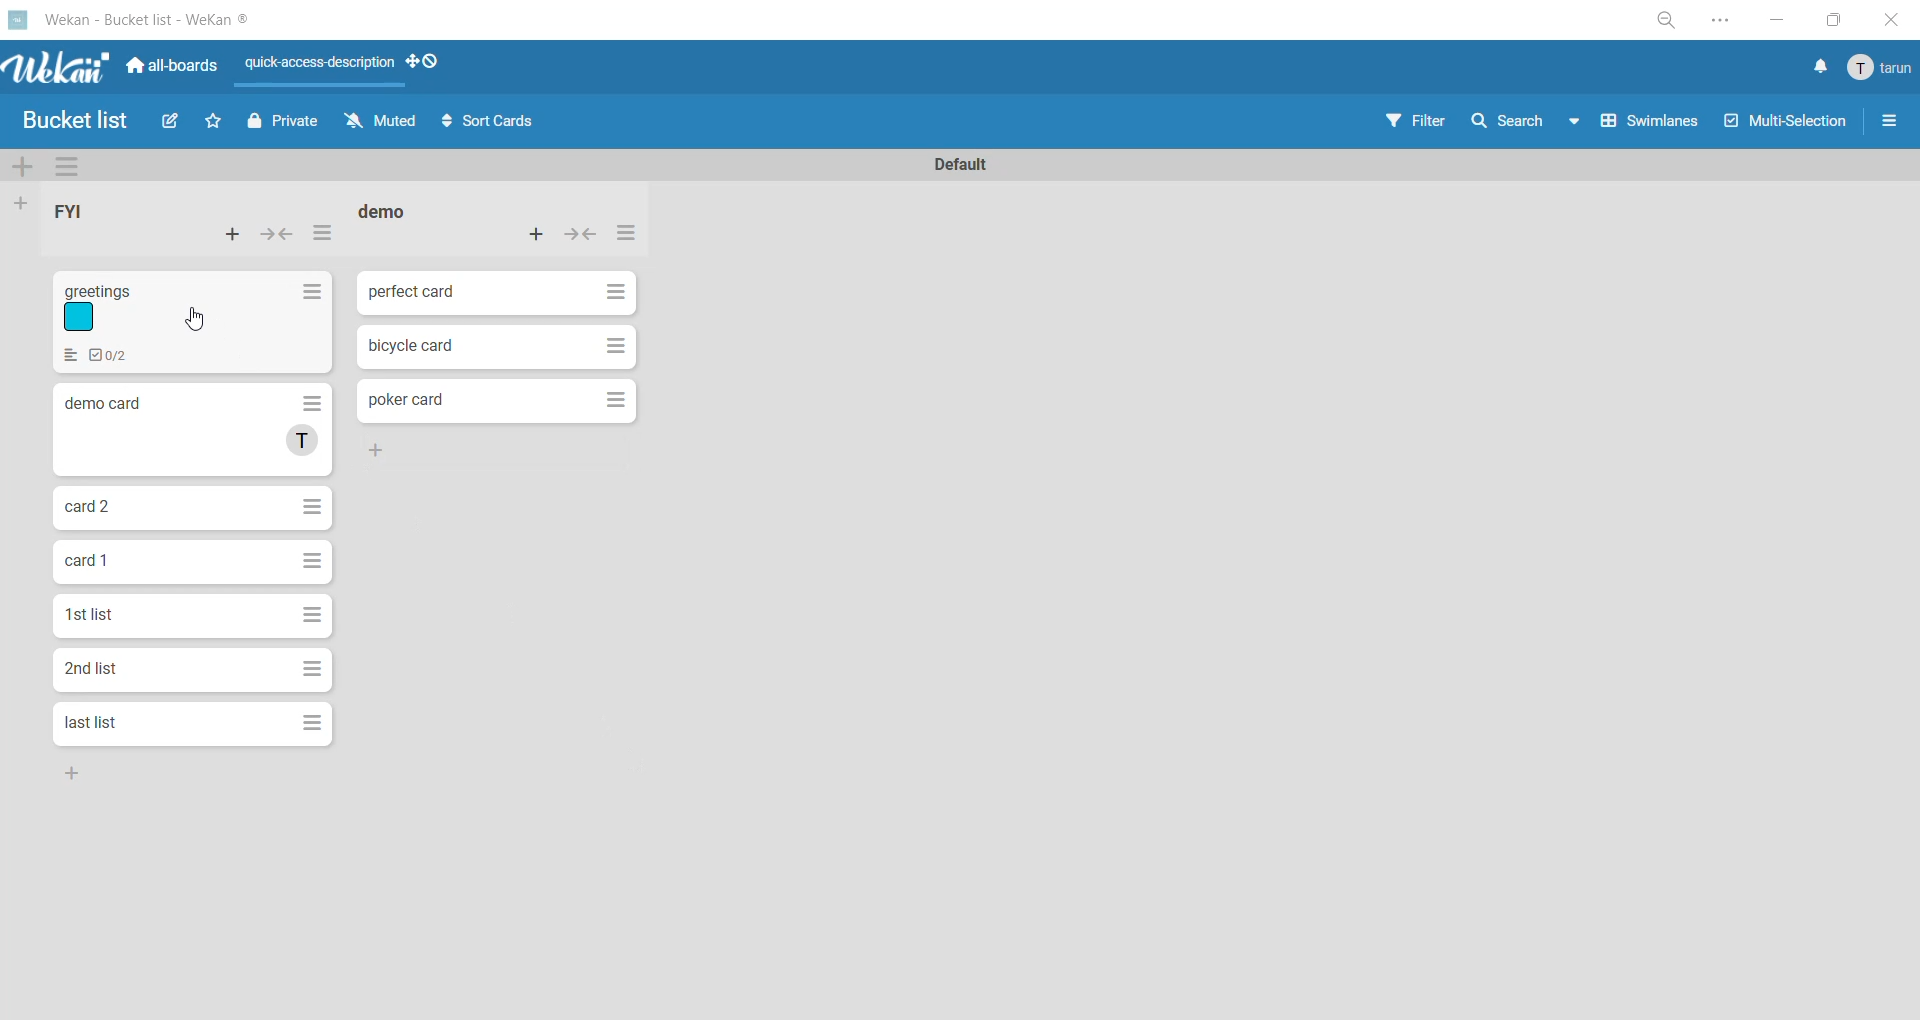 This screenshot has height=1020, width=1920. I want to click on filter, so click(1411, 122).